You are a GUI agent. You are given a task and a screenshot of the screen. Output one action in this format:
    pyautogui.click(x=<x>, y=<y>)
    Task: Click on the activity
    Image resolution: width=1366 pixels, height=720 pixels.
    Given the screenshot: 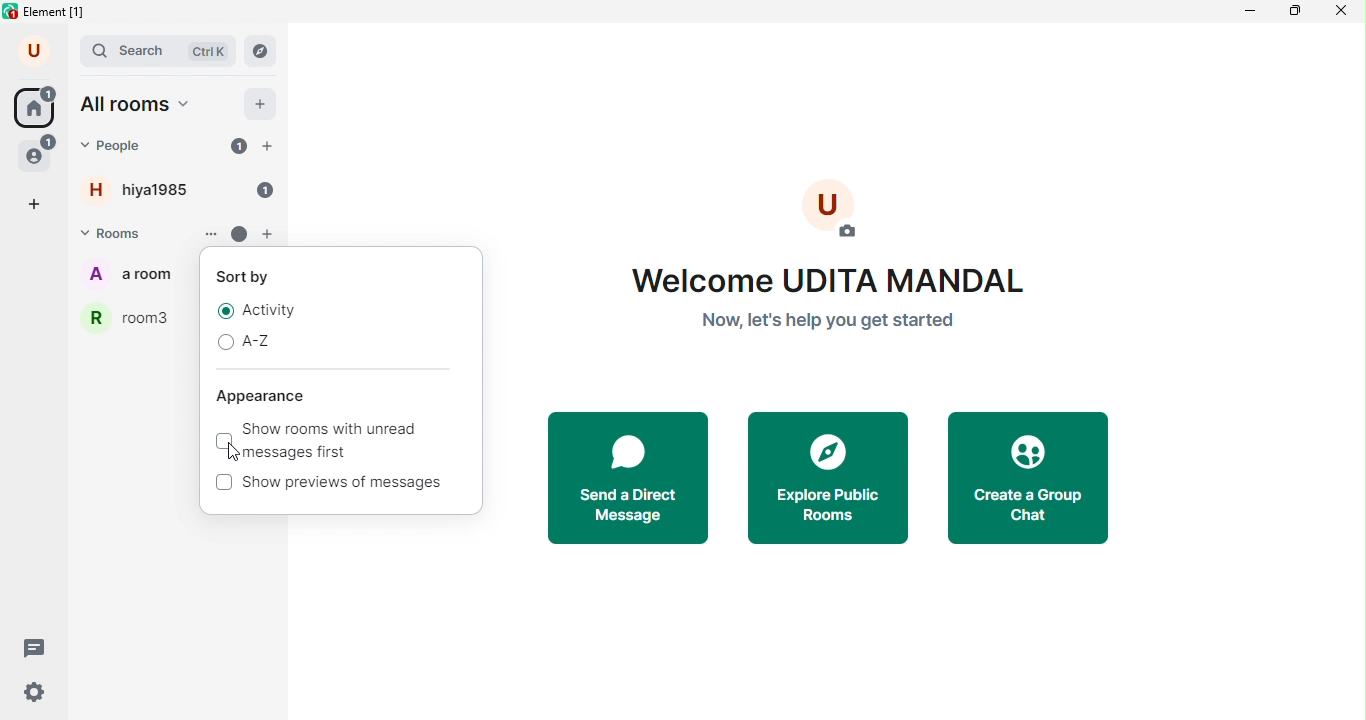 What is the action you would take?
    pyautogui.click(x=258, y=311)
    